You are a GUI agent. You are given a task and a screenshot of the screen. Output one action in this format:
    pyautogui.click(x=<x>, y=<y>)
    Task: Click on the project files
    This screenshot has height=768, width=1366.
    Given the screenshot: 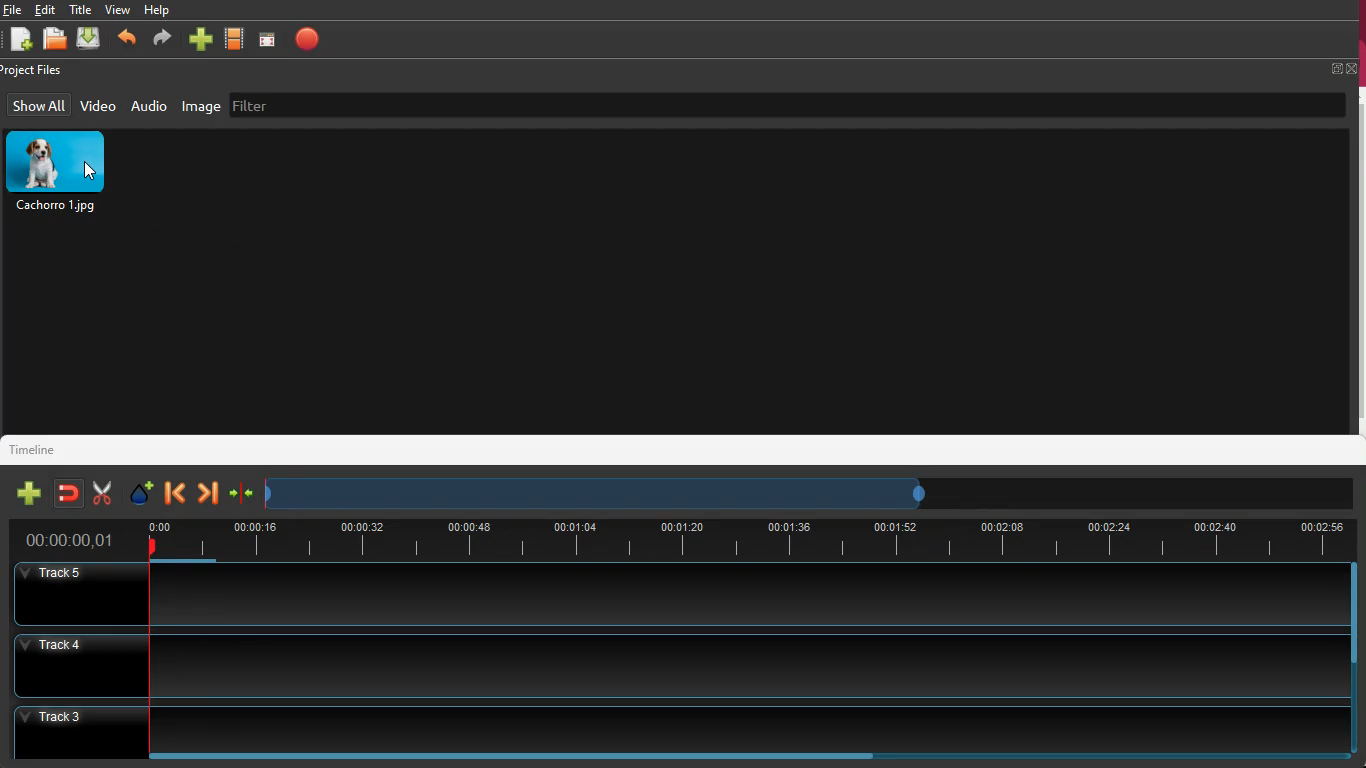 What is the action you would take?
    pyautogui.click(x=36, y=71)
    